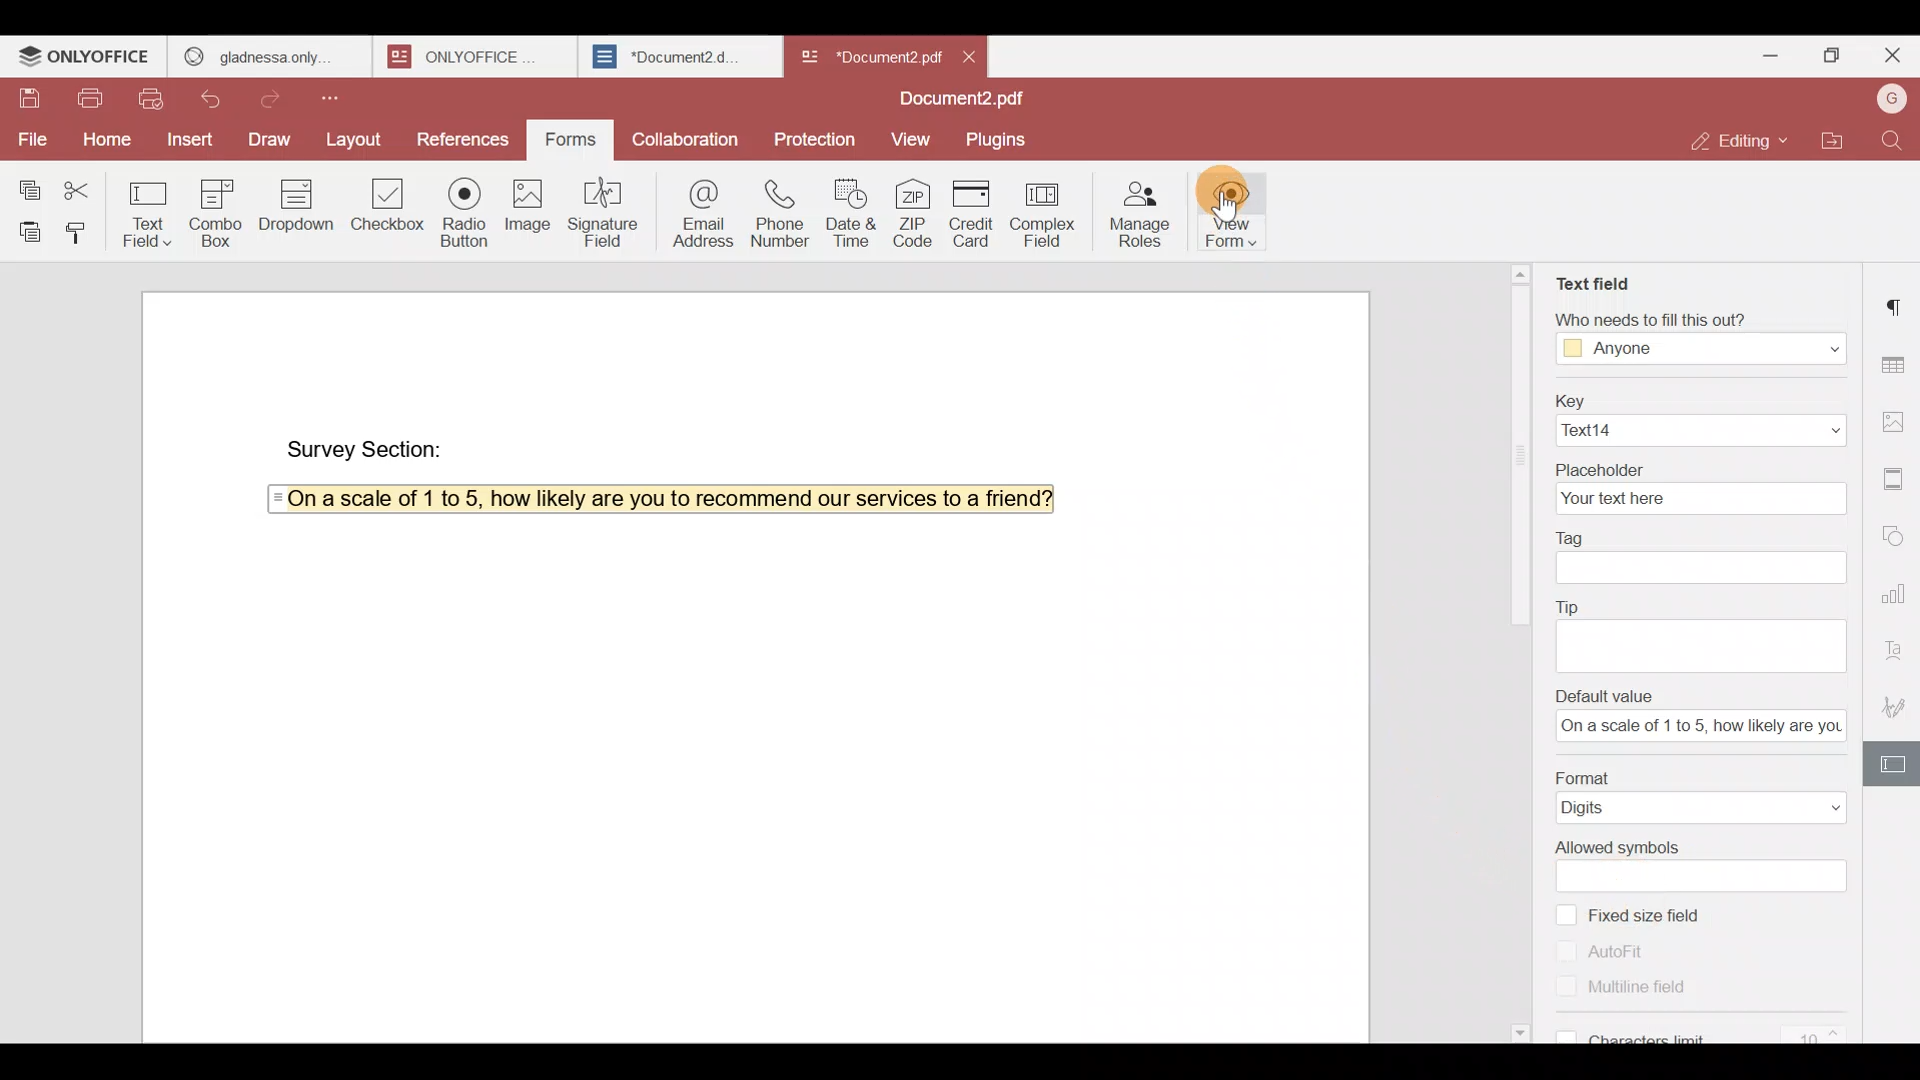  I want to click on Default value, so click(1704, 695).